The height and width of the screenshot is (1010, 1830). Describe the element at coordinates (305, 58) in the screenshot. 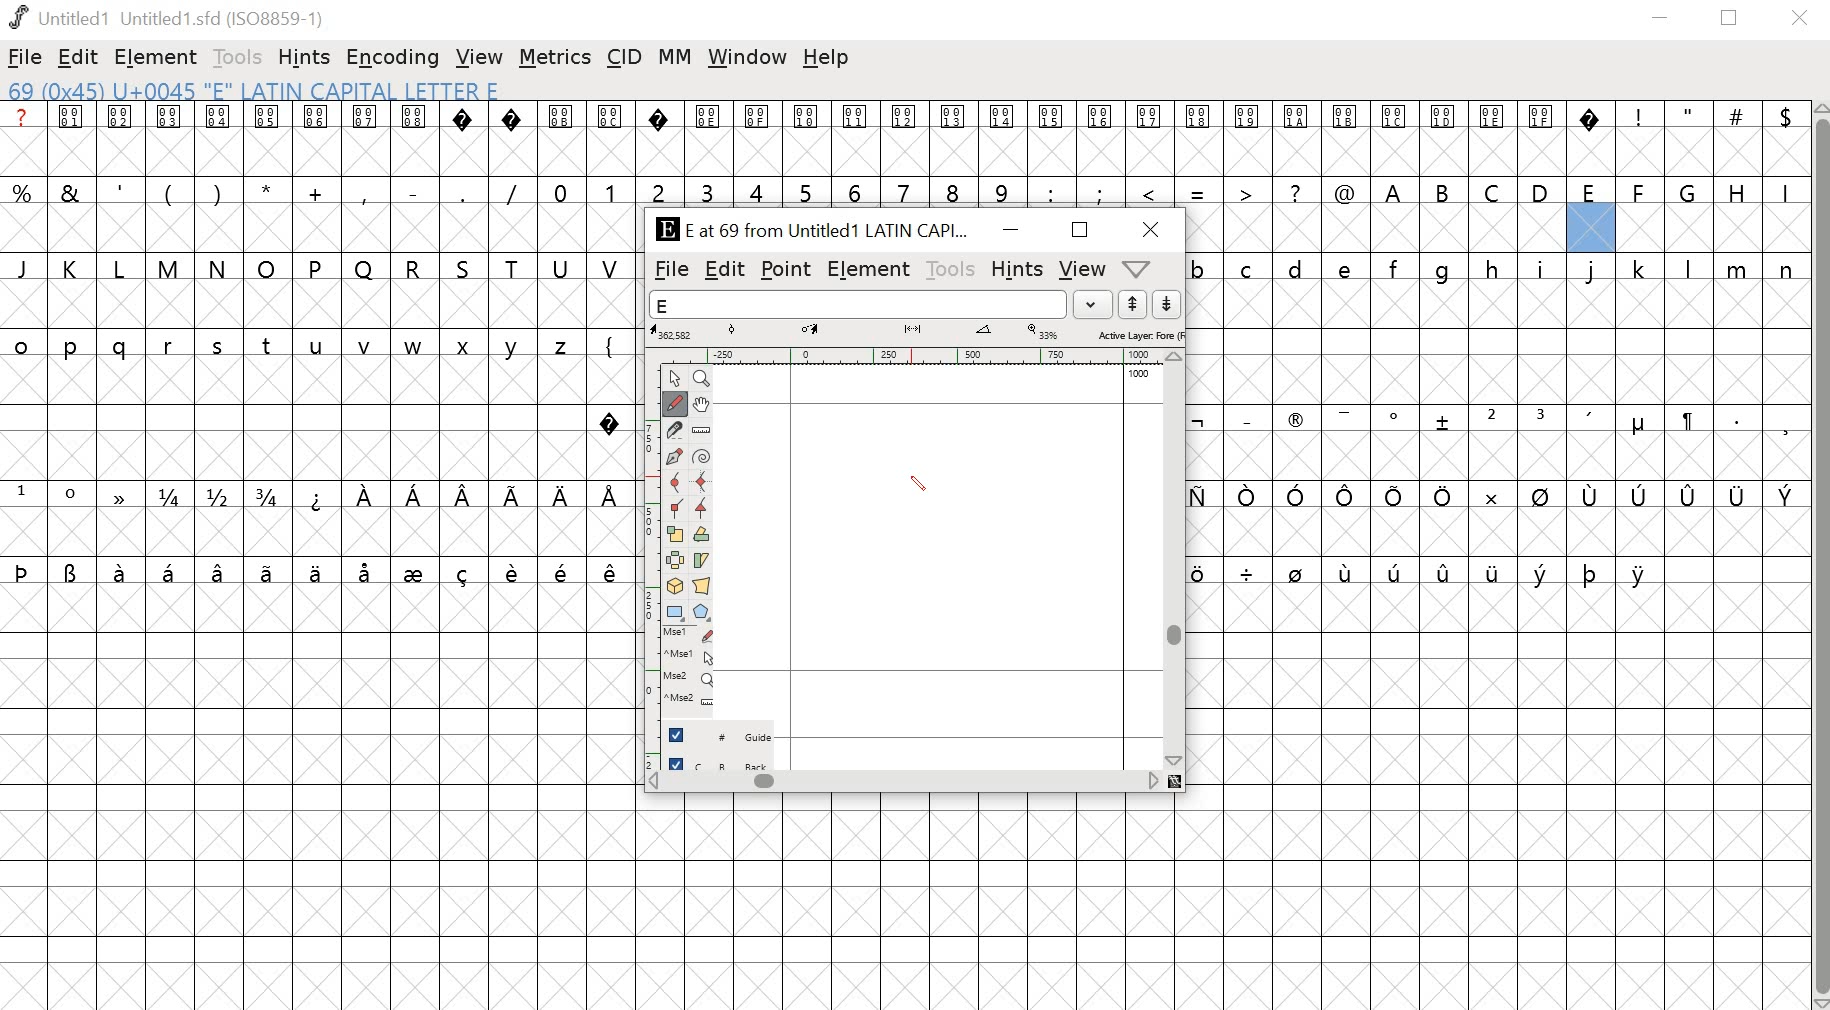

I see `hints` at that location.